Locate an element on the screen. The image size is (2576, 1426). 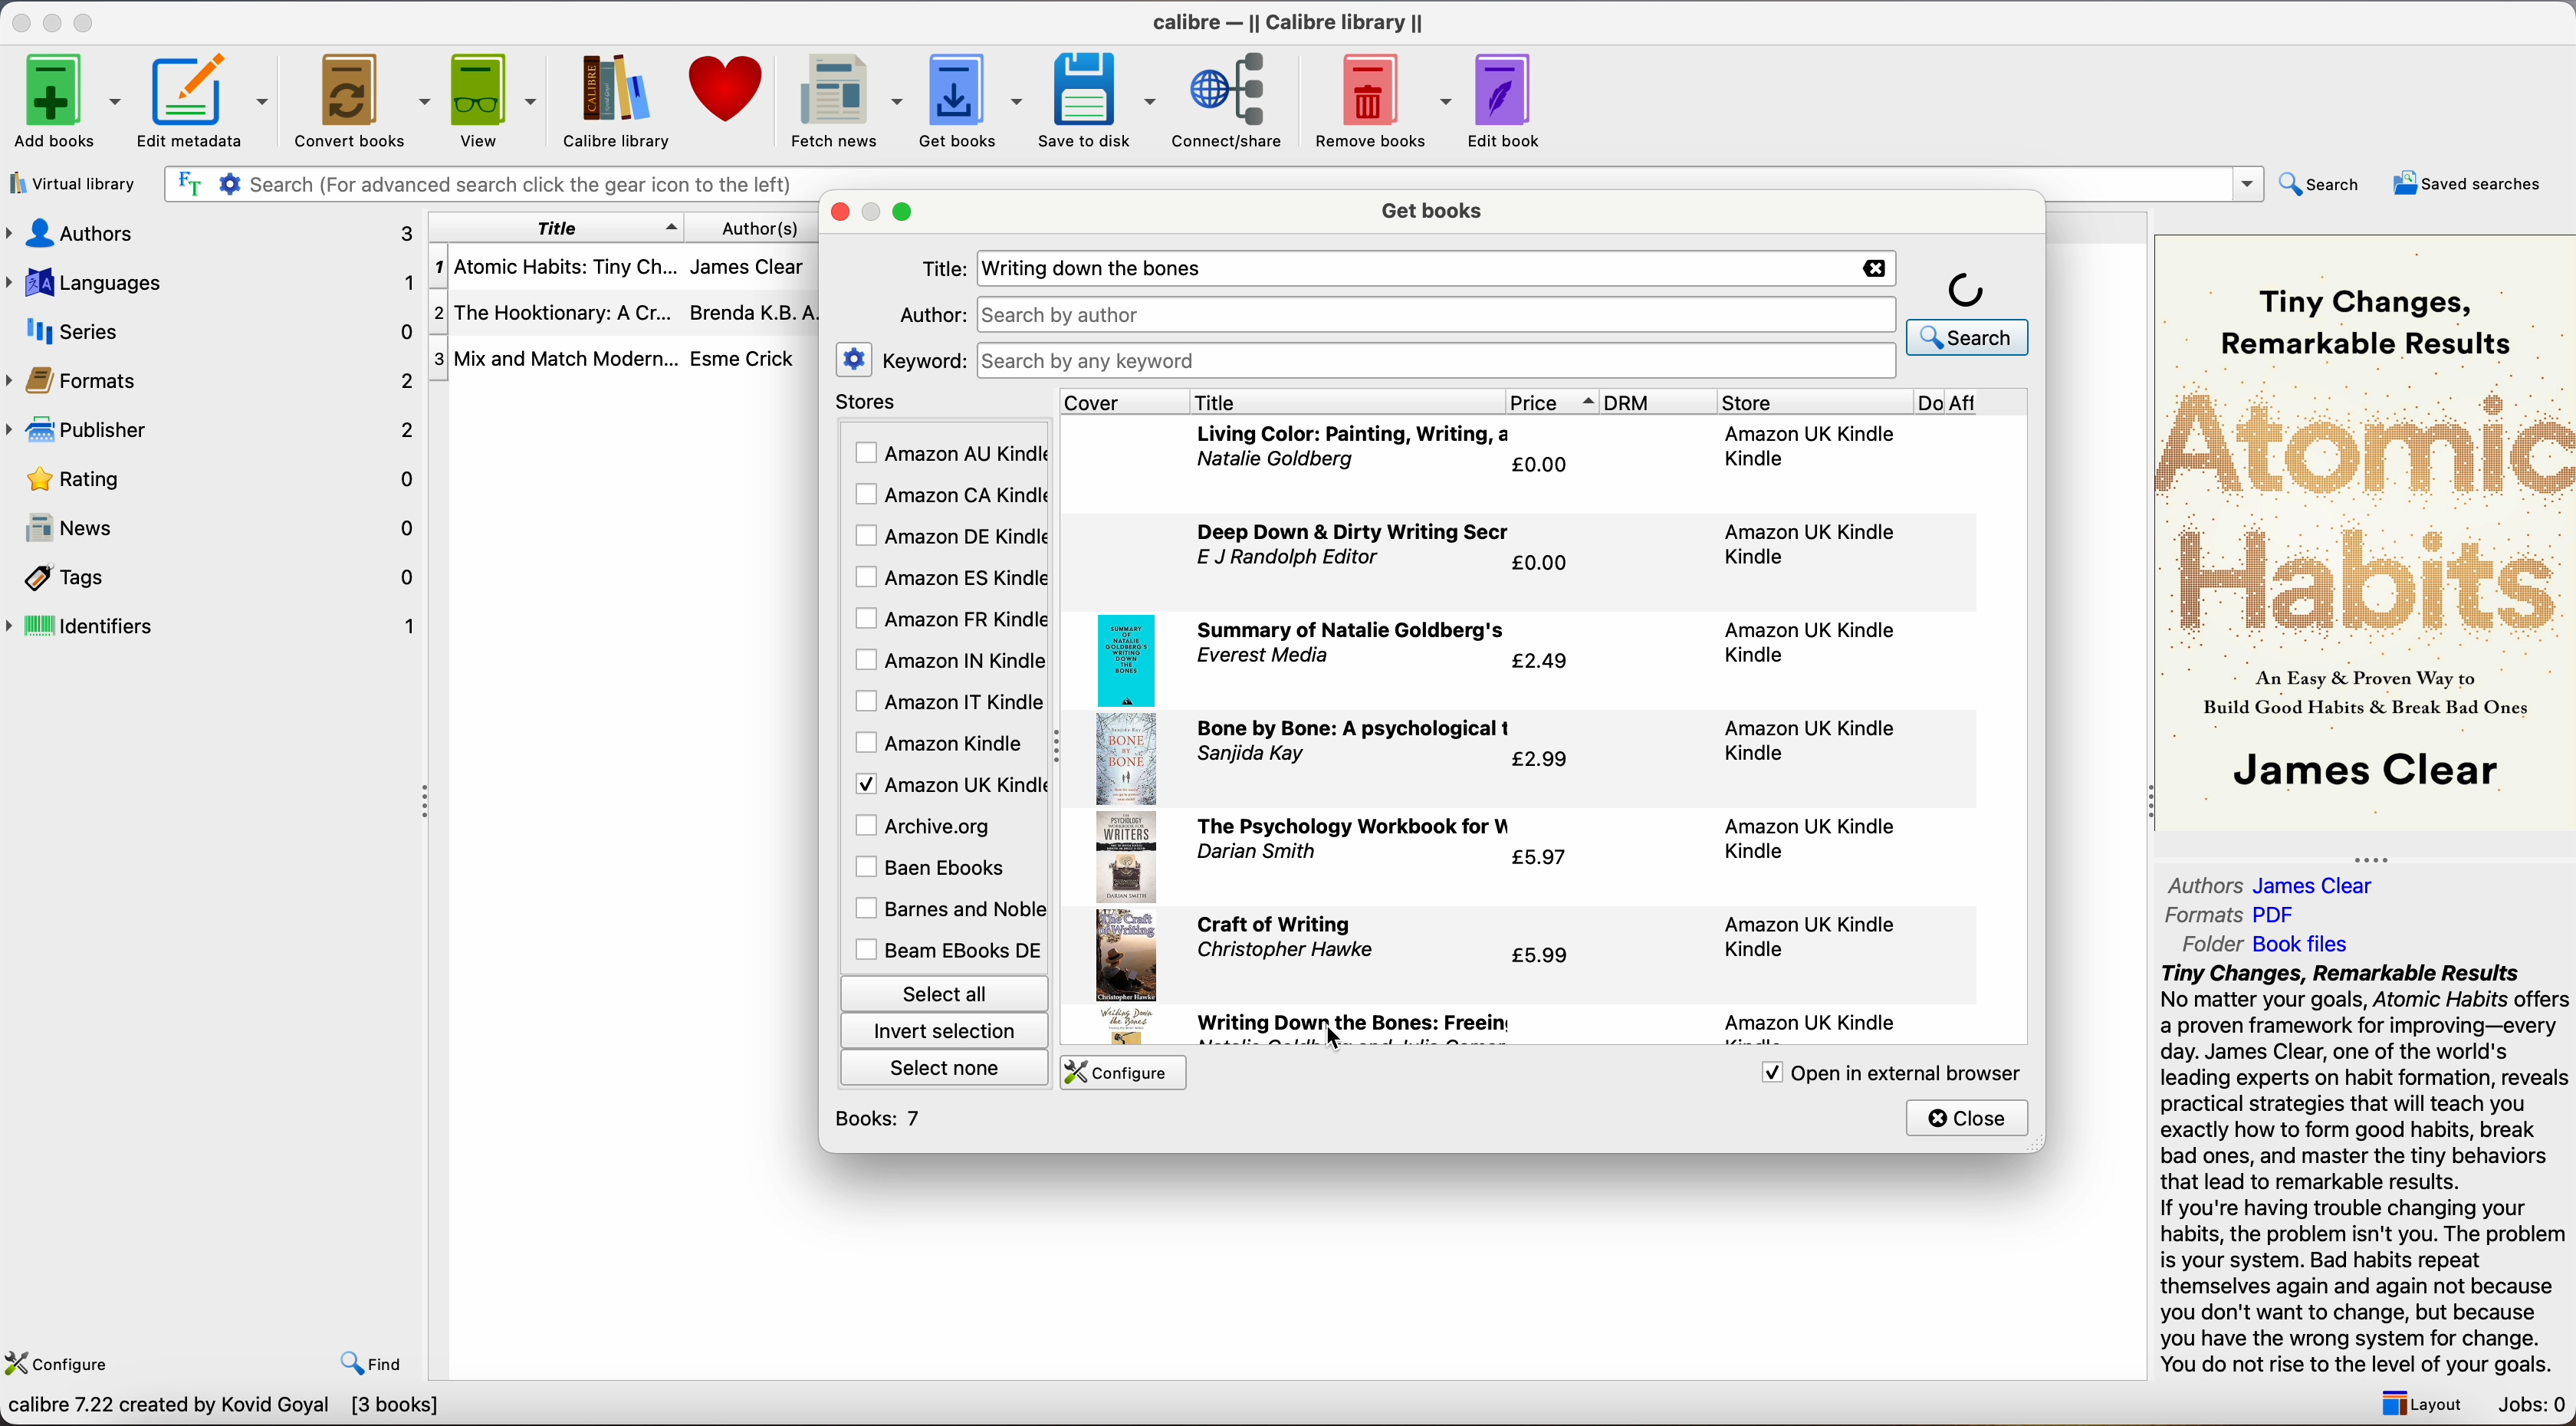
stores is located at coordinates (942, 403).